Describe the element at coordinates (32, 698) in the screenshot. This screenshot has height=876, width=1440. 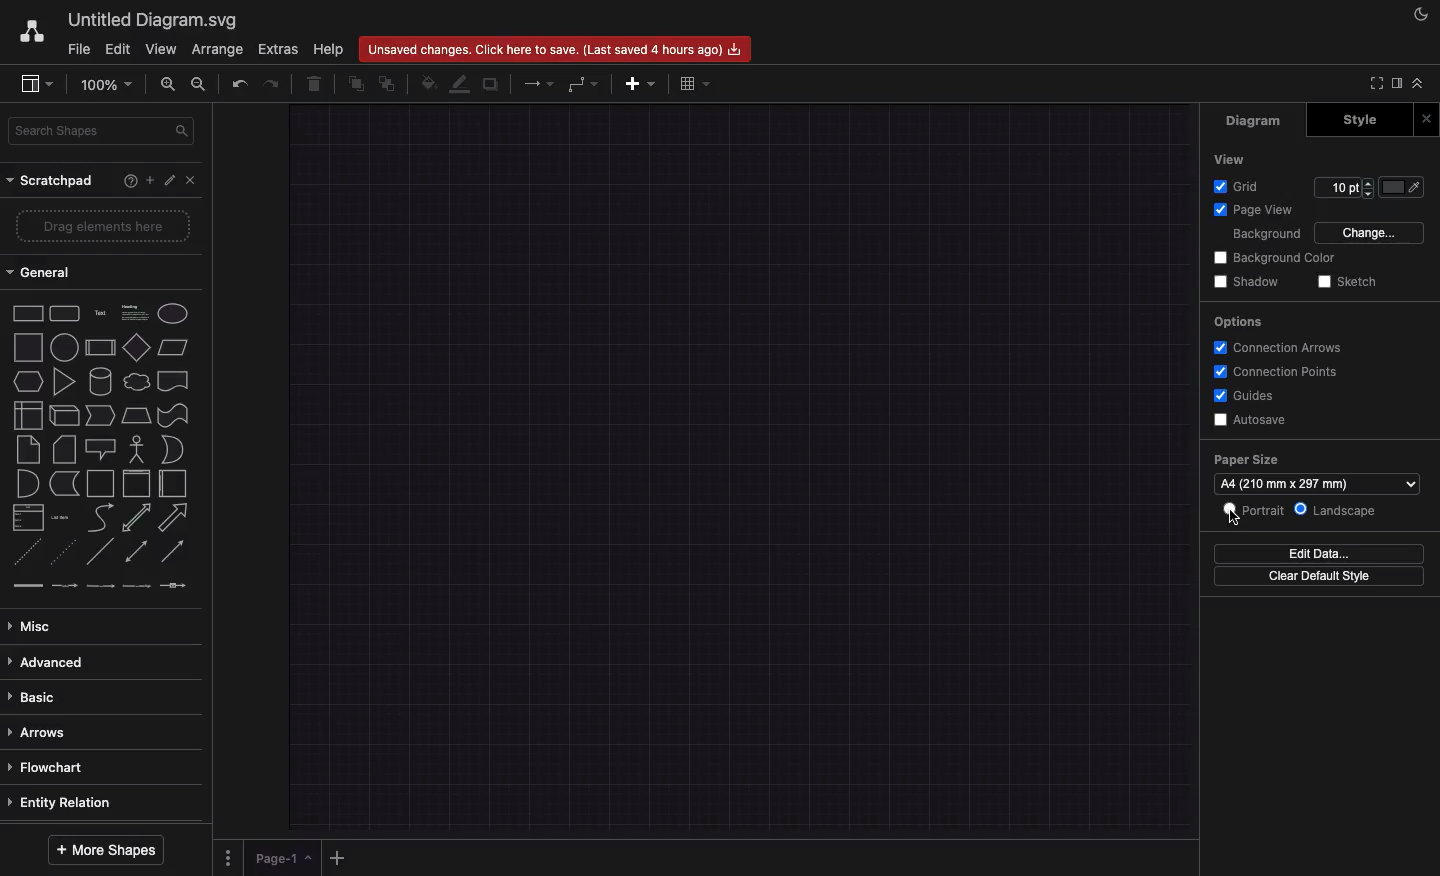
I see `Basic` at that location.